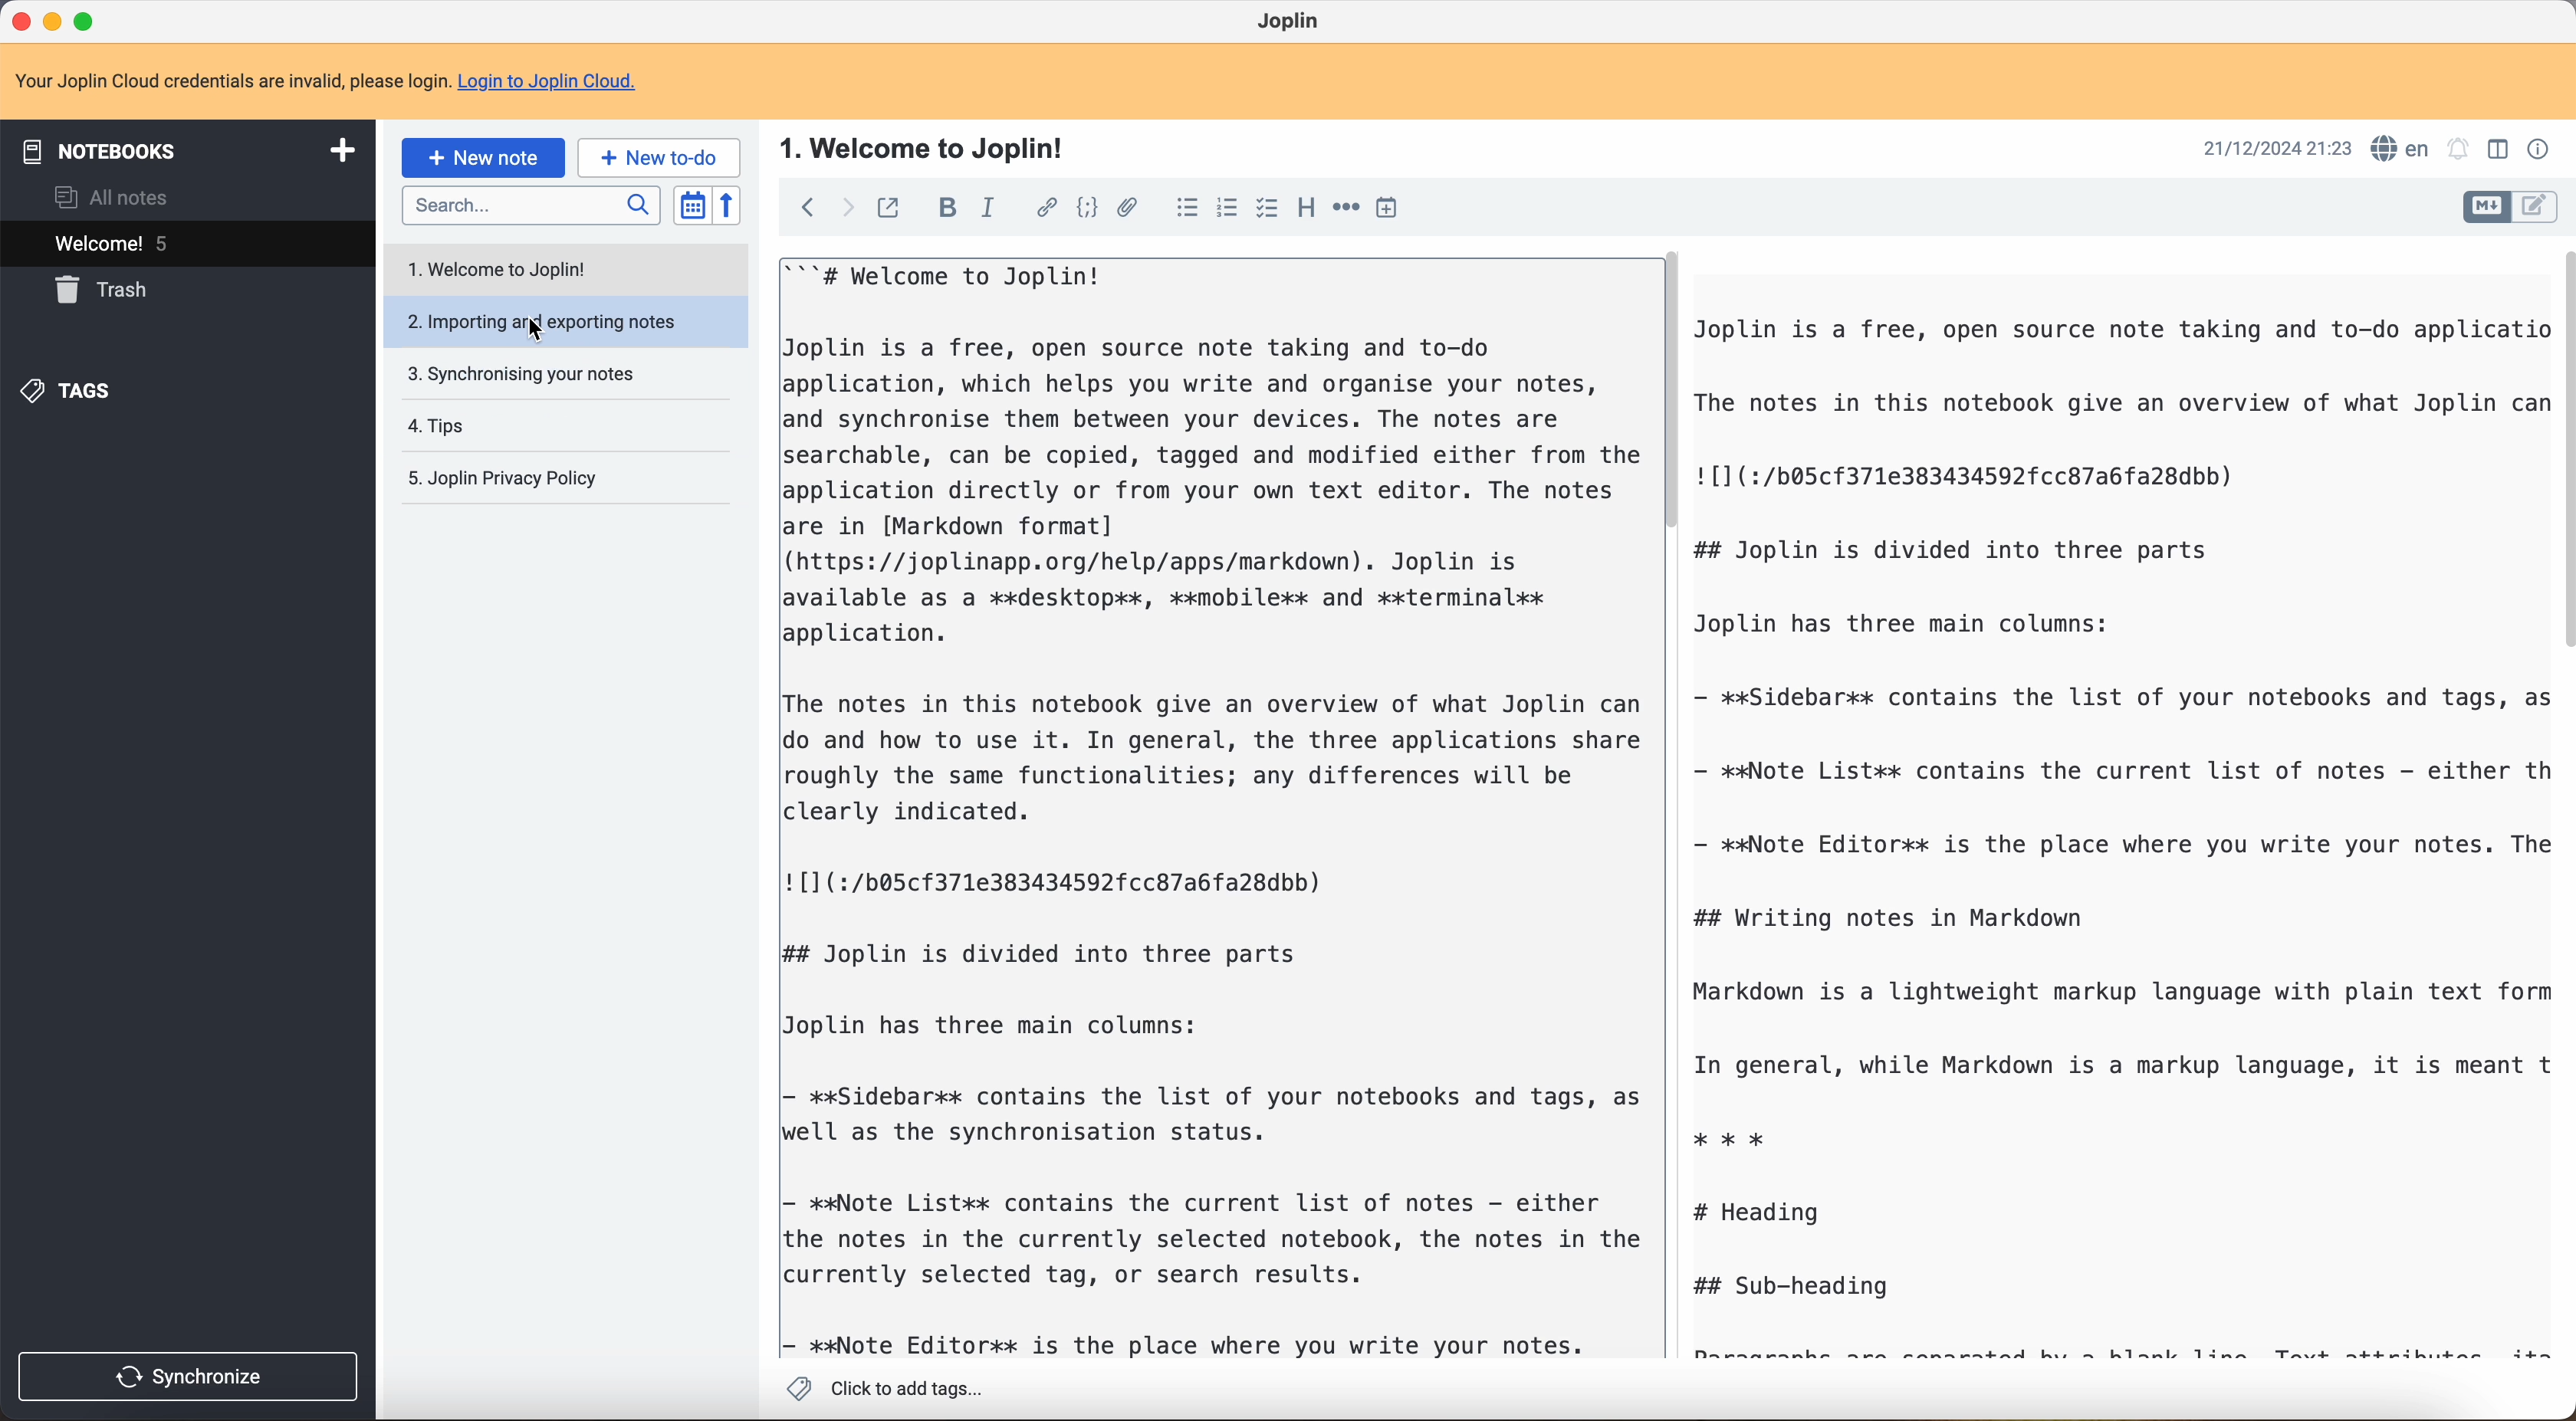 This screenshot has width=2576, height=1421. Describe the element at coordinates (889, 207) in the screenshot. I see `toggle external editing` at that location.